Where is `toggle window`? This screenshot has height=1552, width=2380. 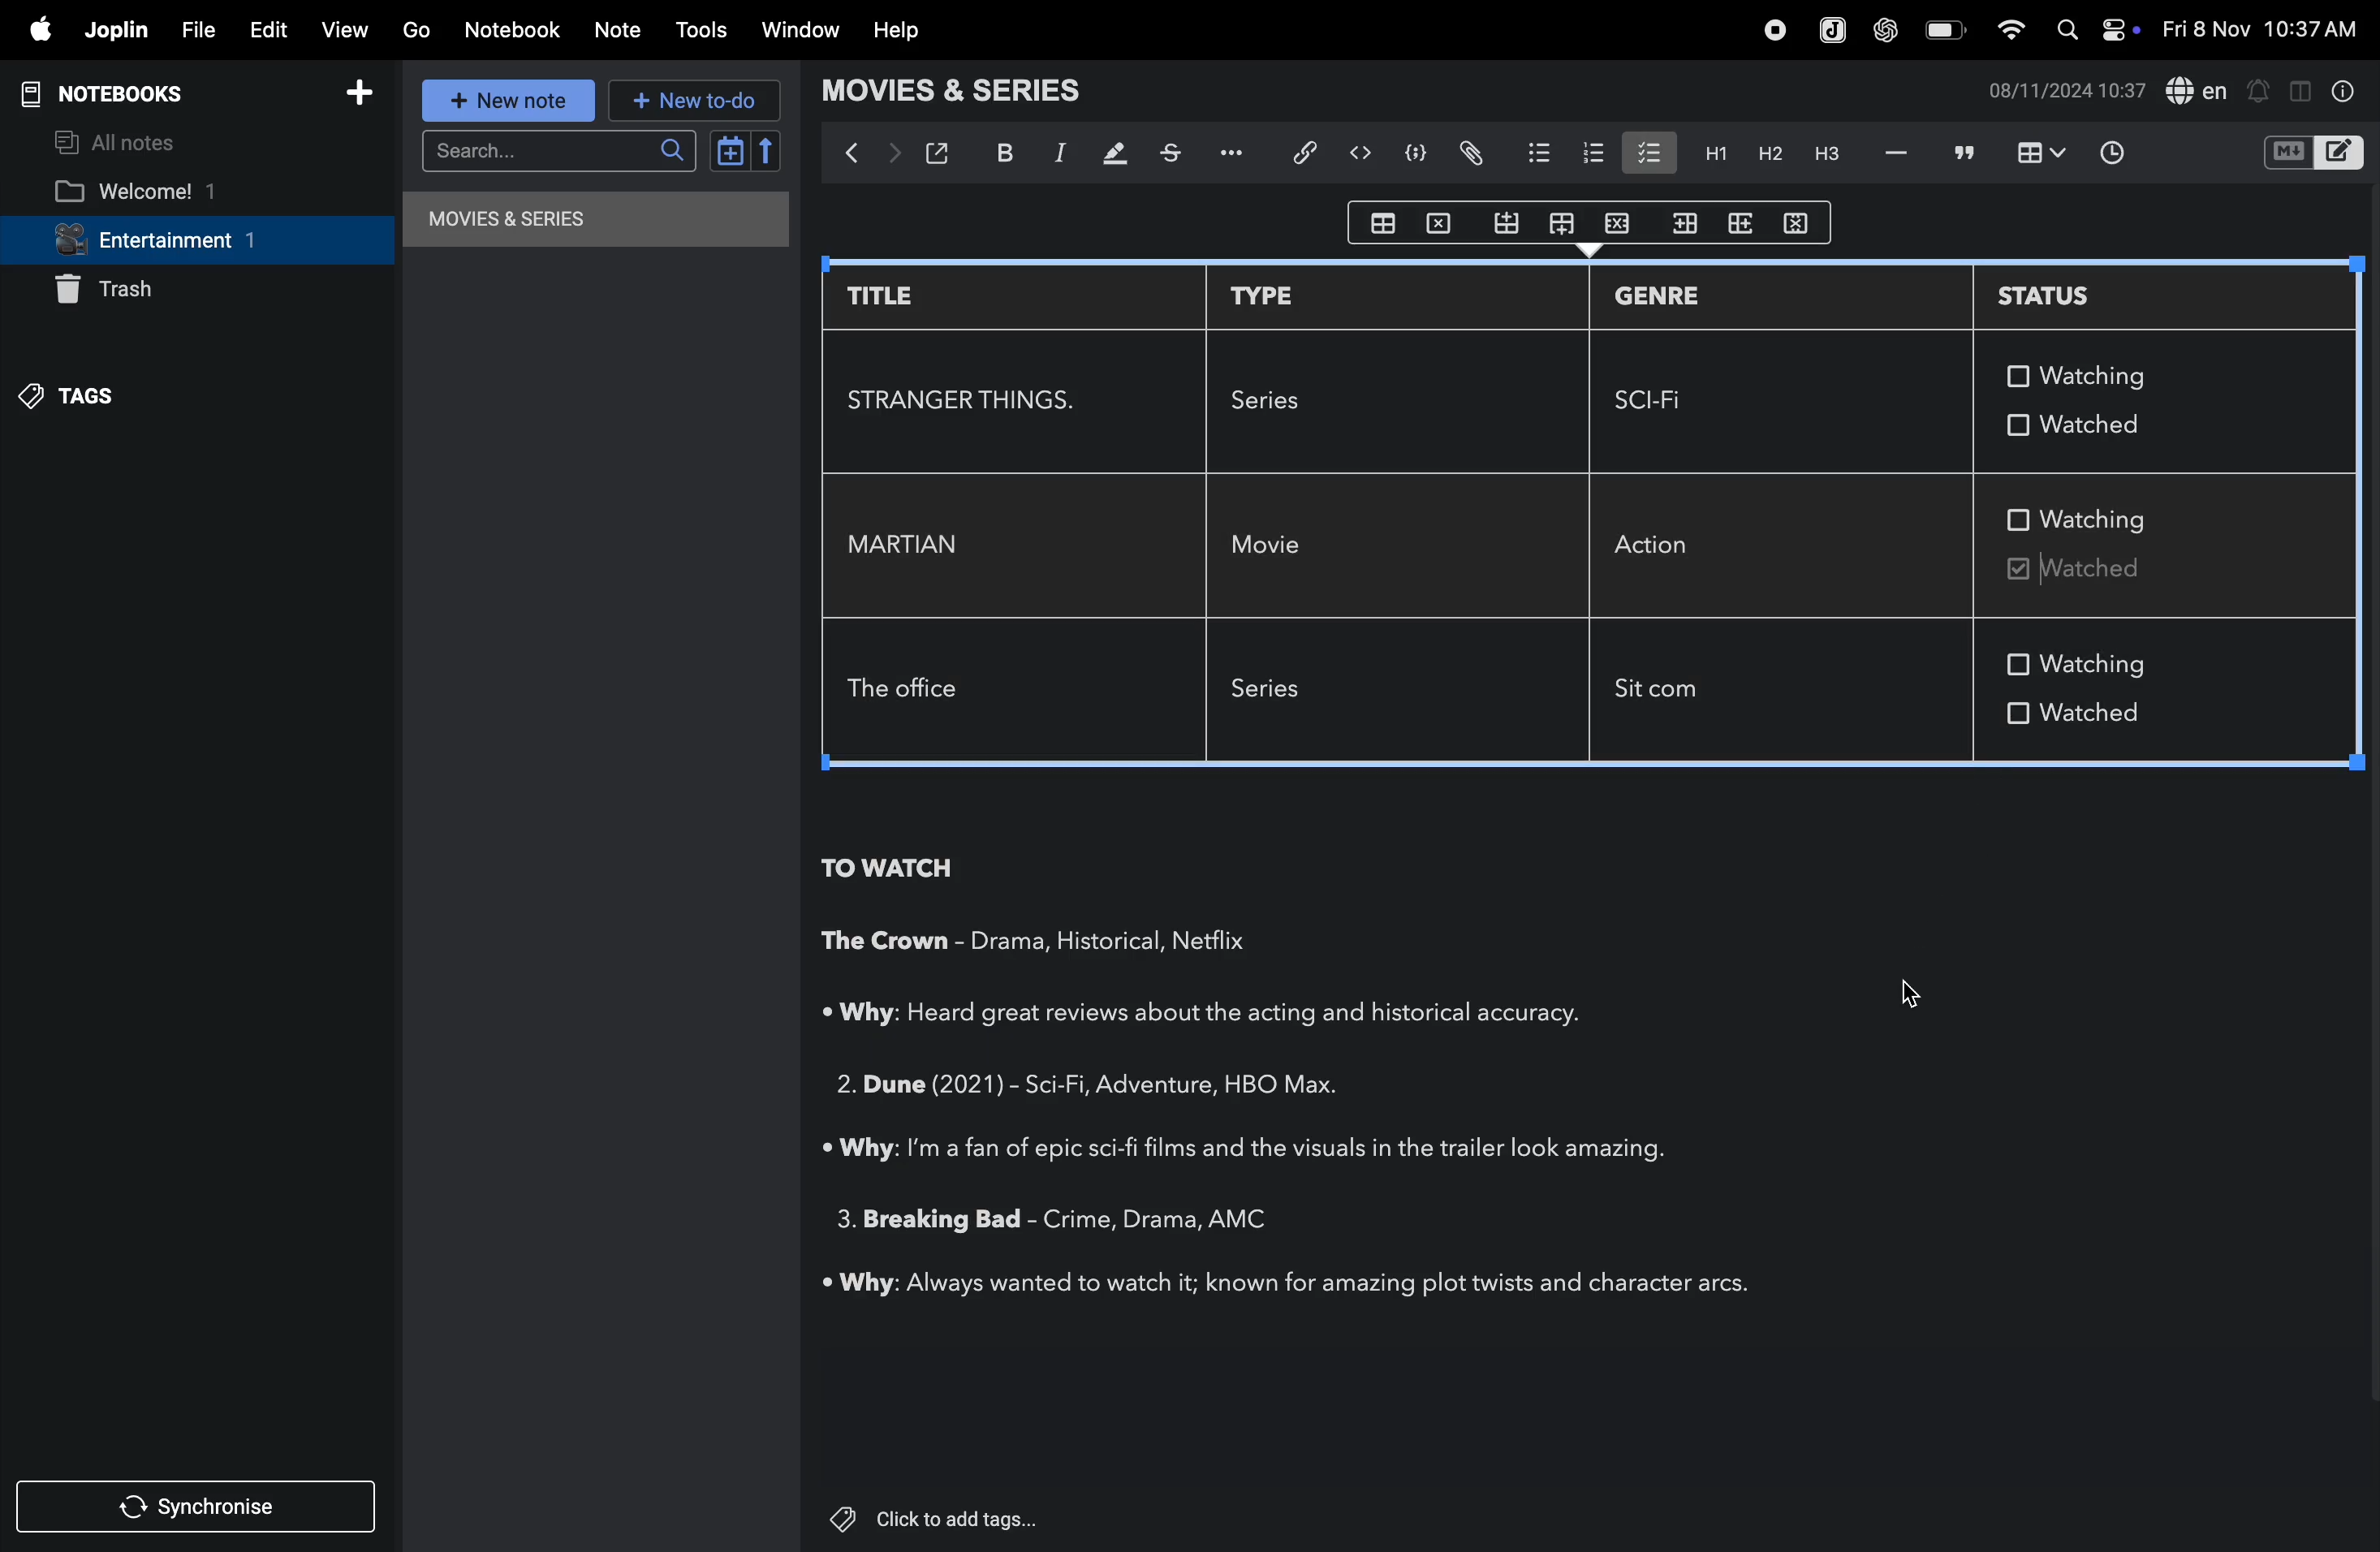
toggle window is located at coordinates (2302, 88).